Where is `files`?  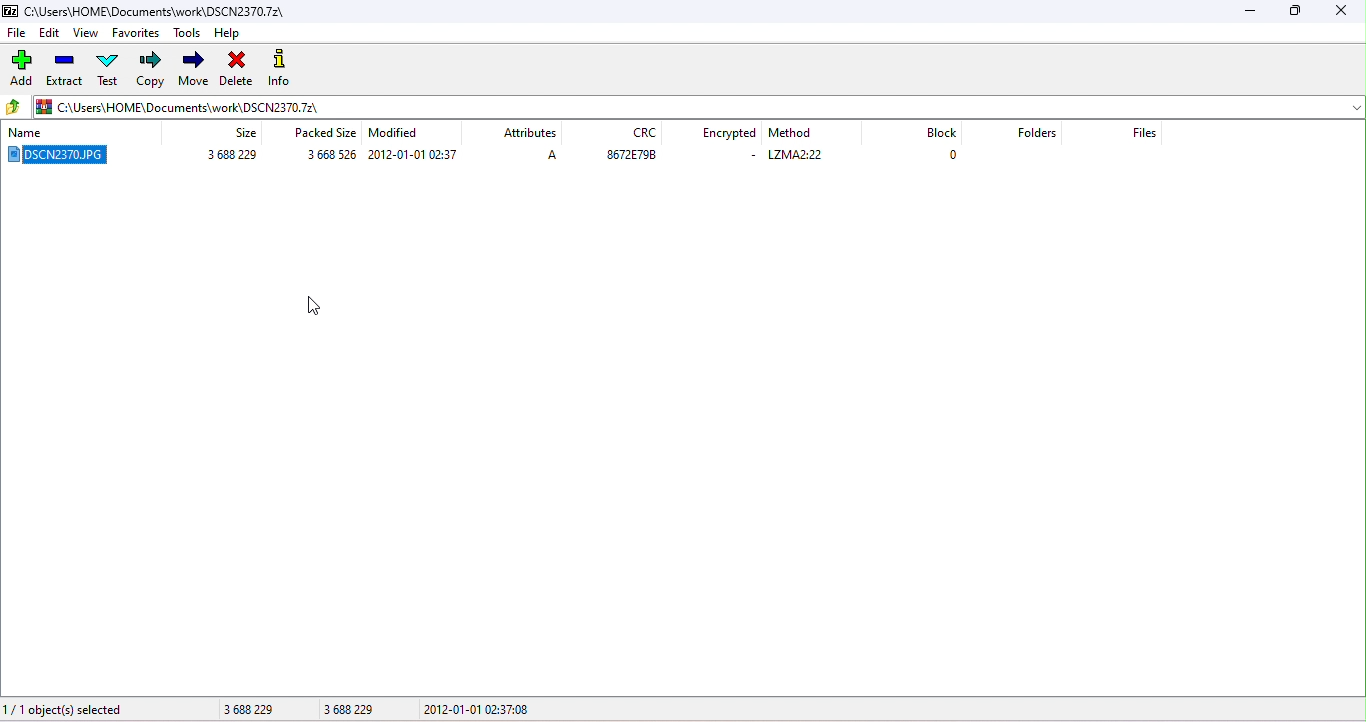
files is located at coordinates (1146, 136).